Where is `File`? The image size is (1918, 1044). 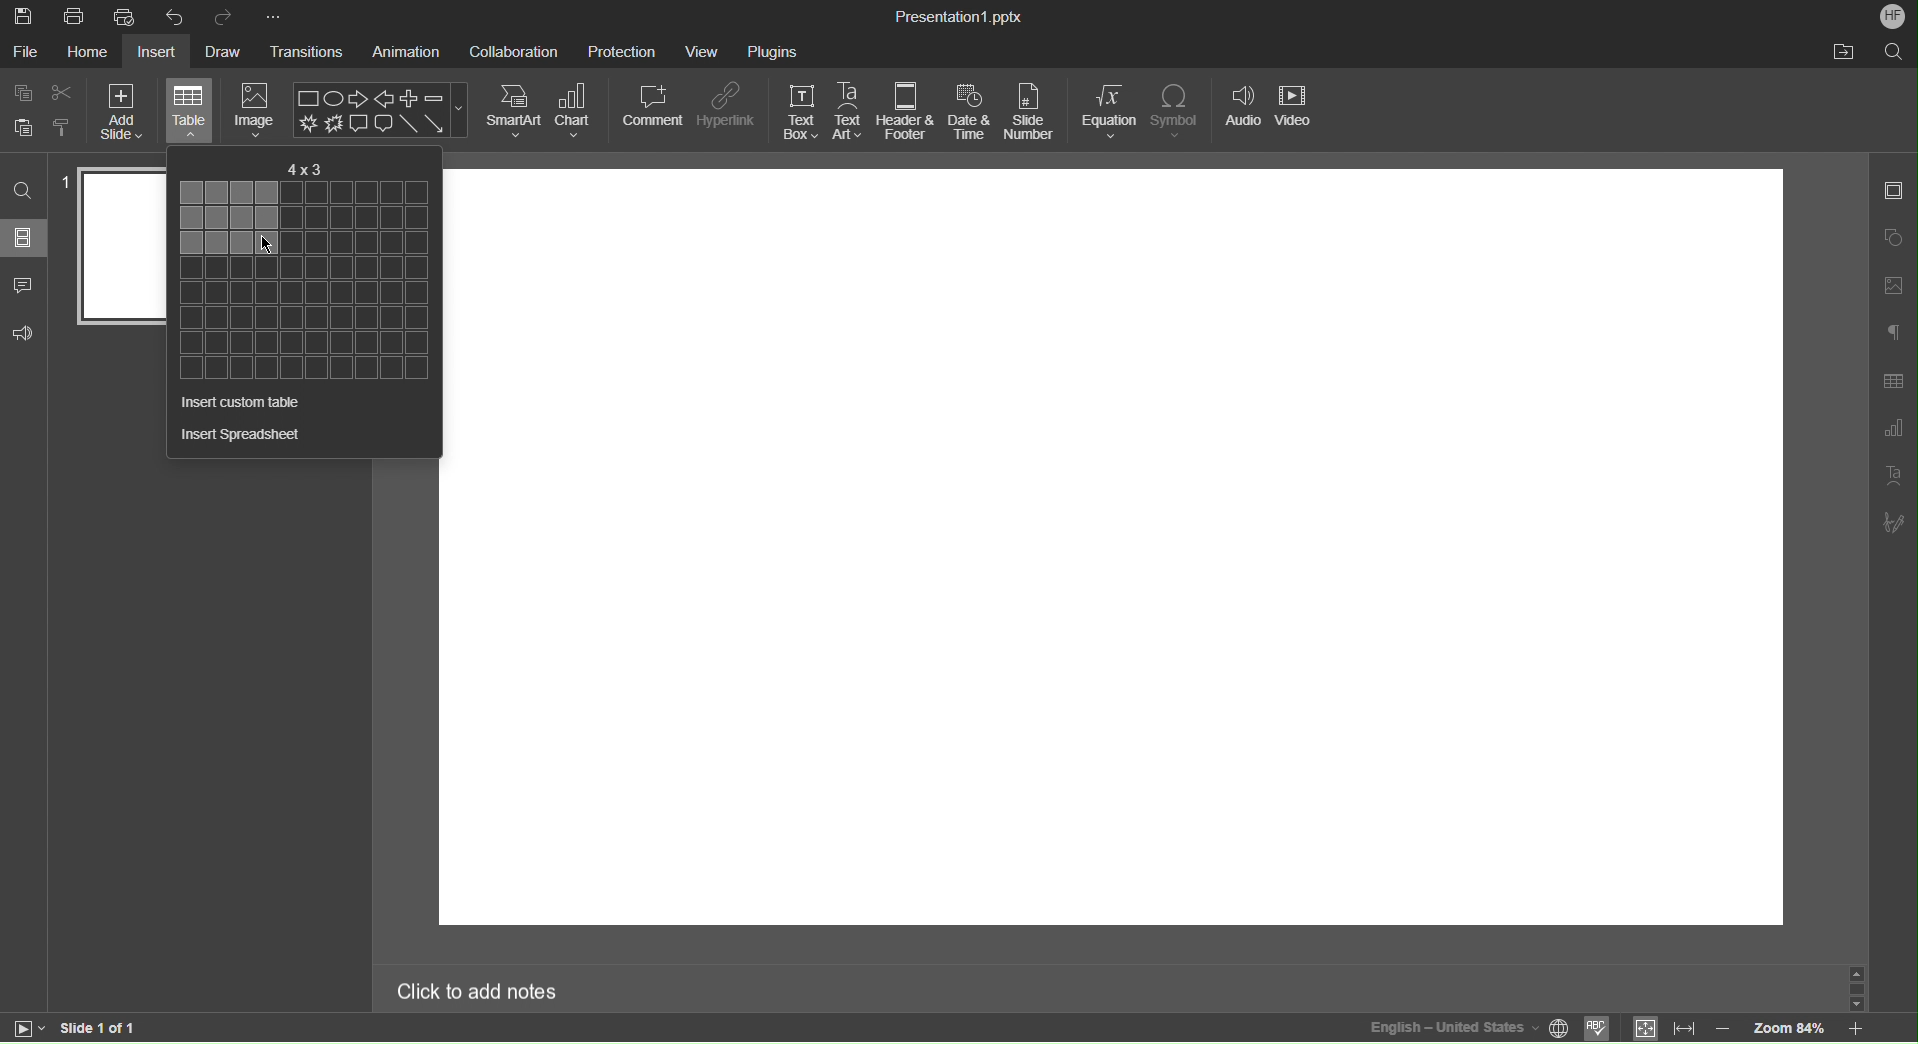
File is located at coordinates (26, 54).